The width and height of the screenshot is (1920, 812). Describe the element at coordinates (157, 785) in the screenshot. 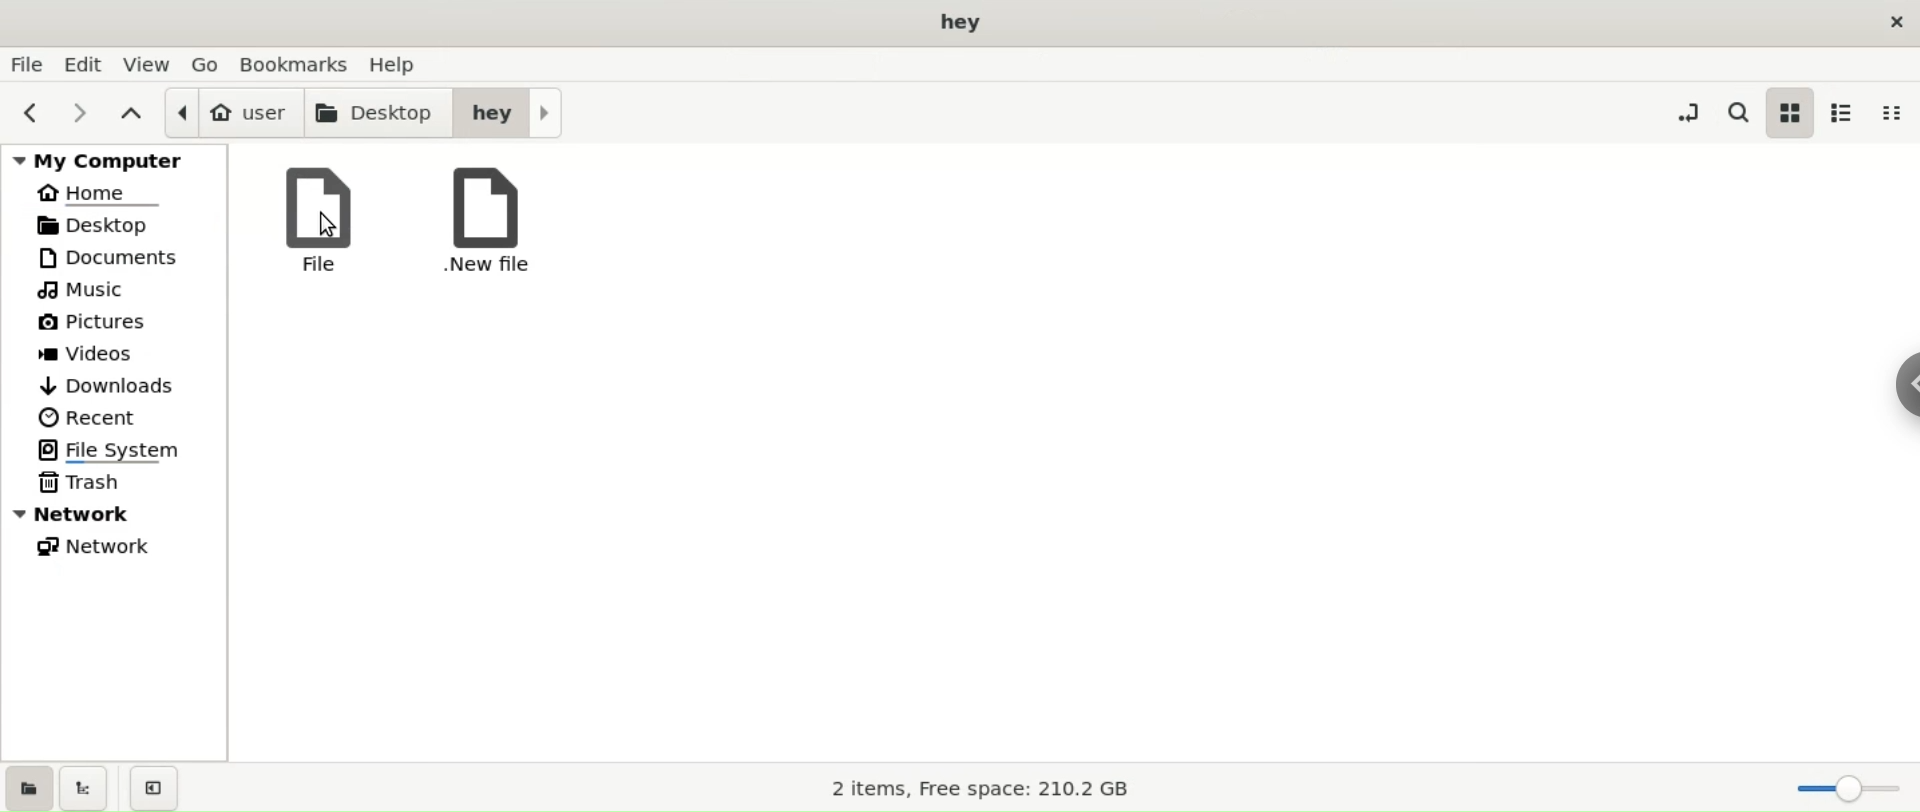

I see `close sidebar` at that location.